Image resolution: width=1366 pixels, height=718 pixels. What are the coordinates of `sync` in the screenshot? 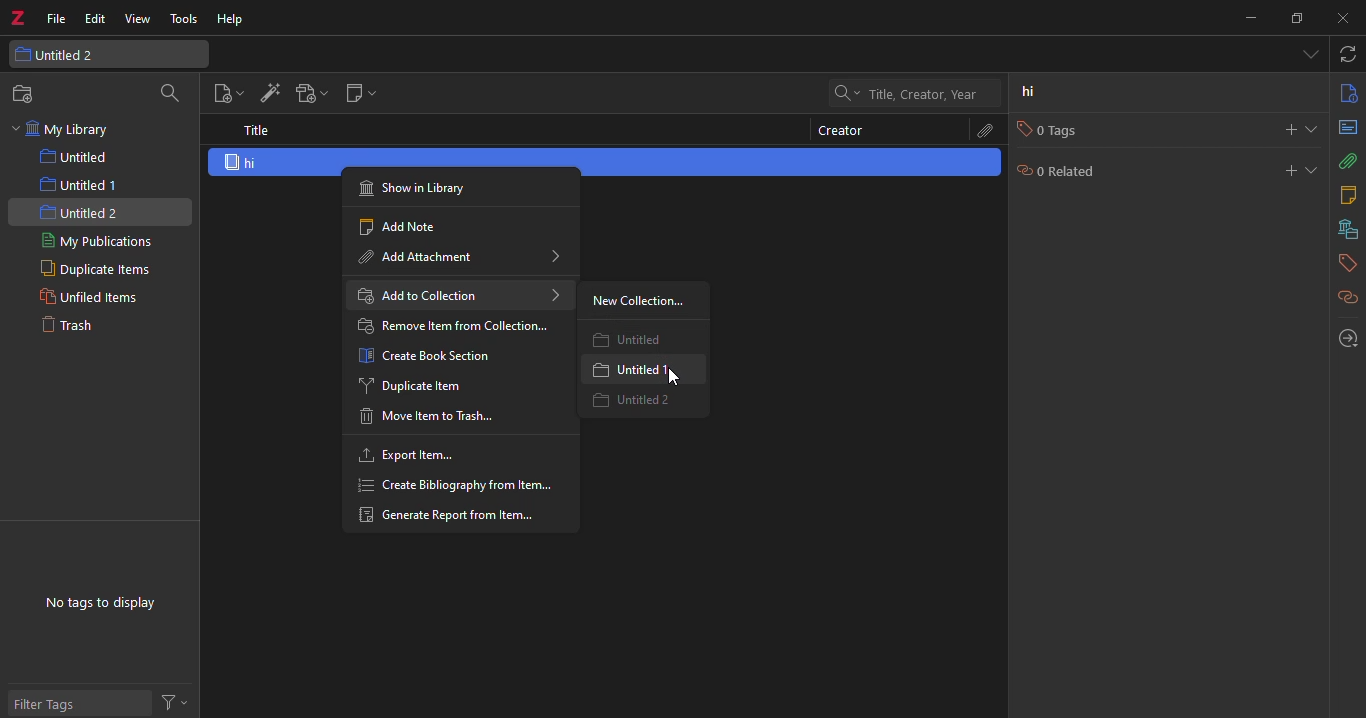 It's located at (1350, 53).